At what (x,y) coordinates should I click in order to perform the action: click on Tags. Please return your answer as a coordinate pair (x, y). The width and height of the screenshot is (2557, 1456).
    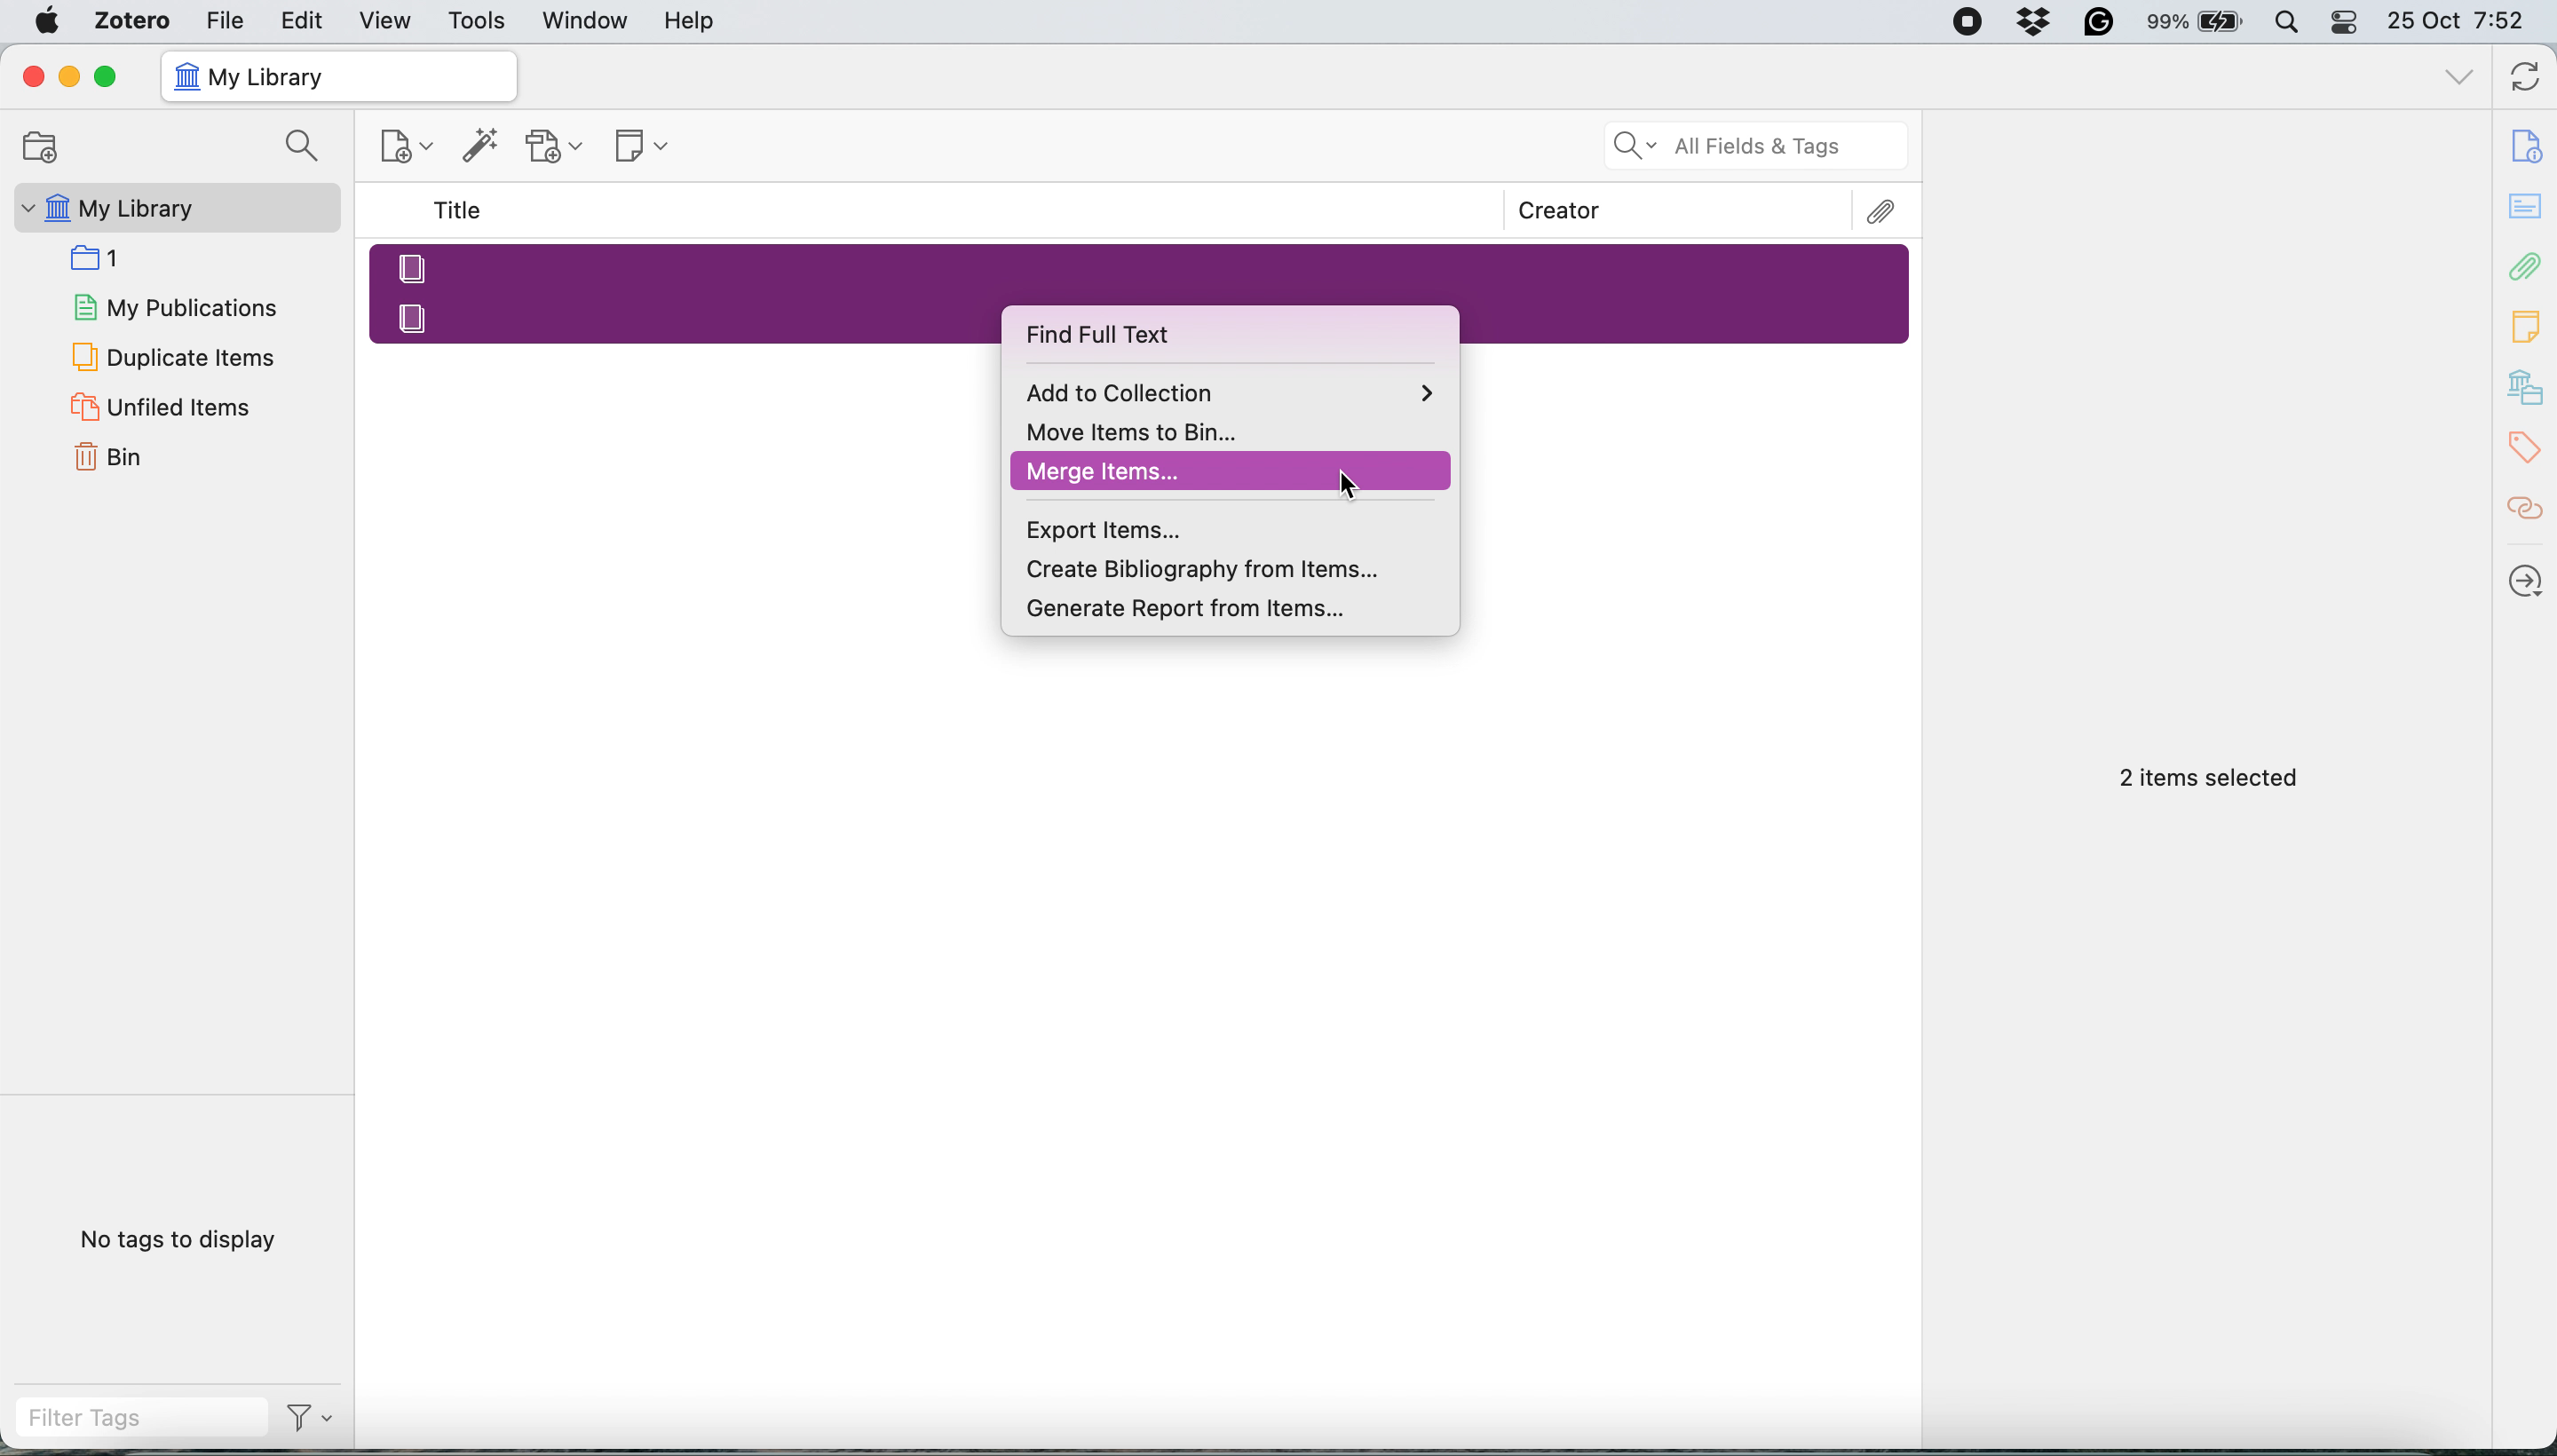
    Looking at the image, I should click on (2530, 448).